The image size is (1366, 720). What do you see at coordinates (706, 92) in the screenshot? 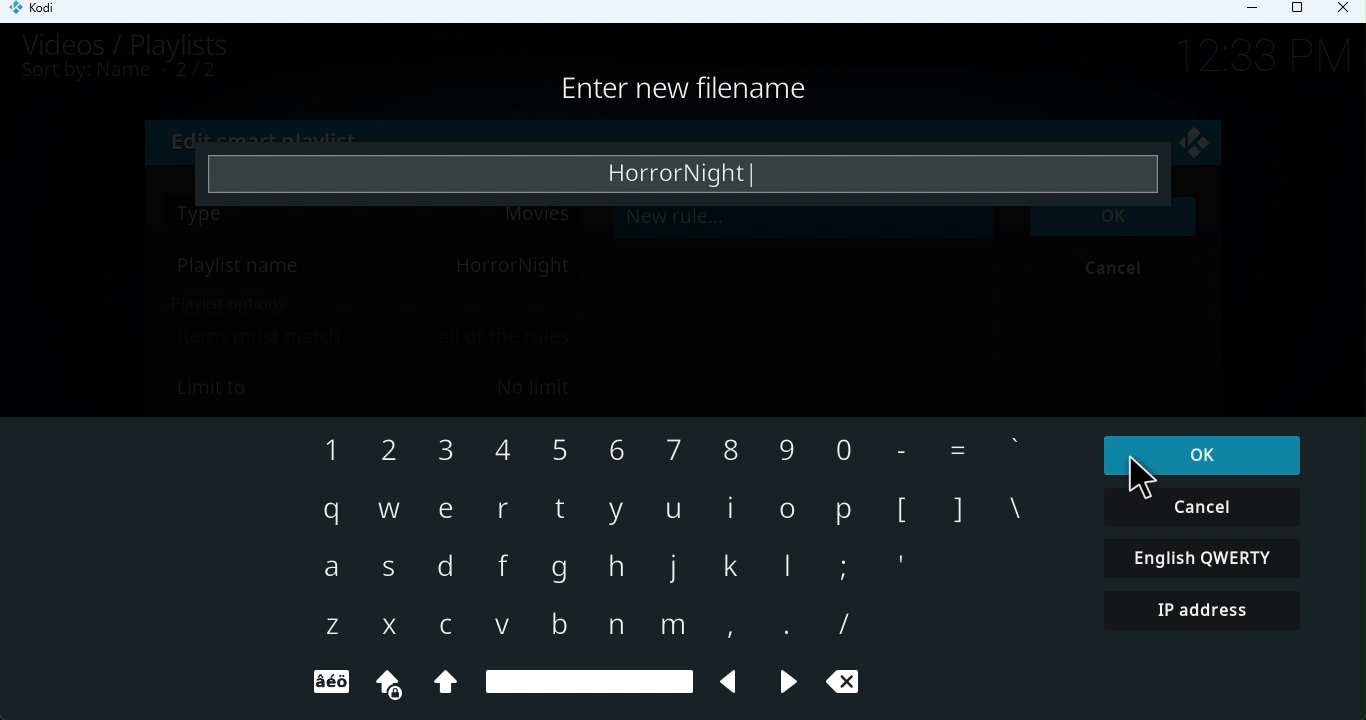
I see `Enter playlist name` at bounding box center [706, 92].